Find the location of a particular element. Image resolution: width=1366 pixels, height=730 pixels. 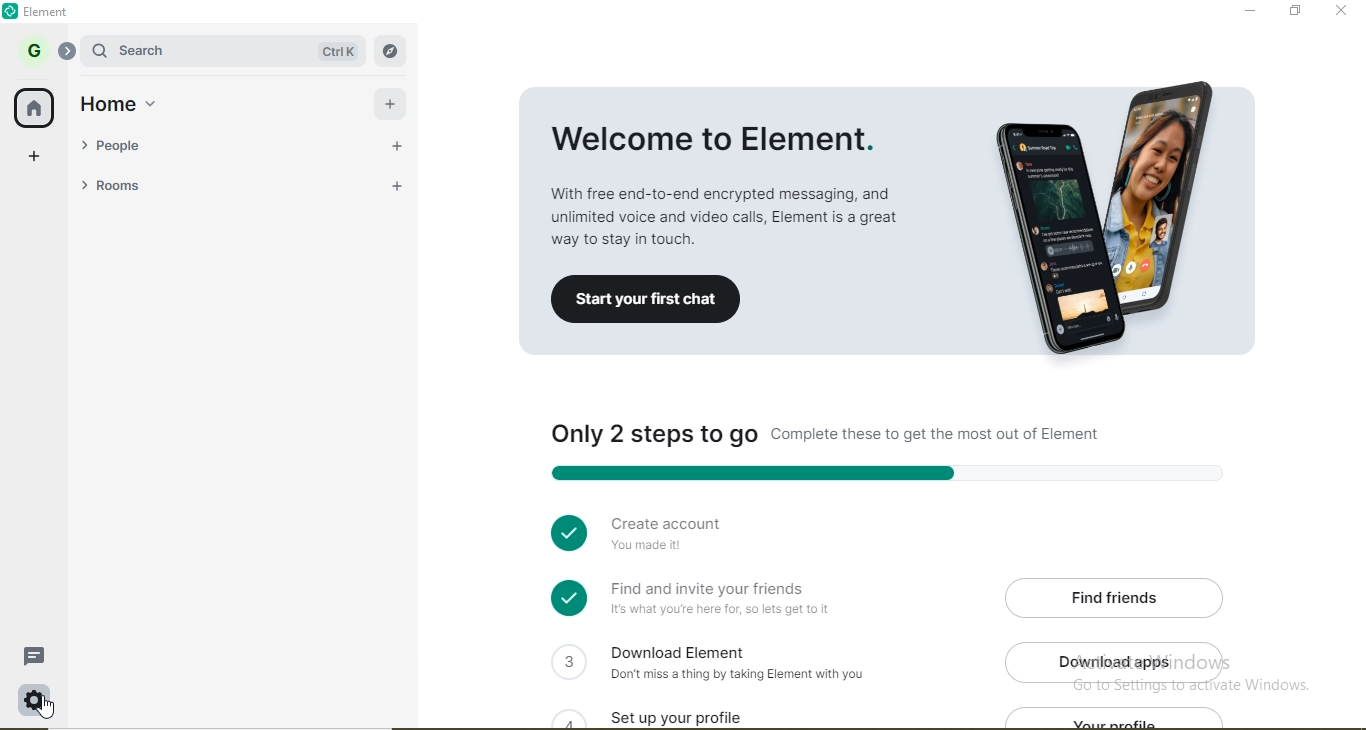

Home is located at coordinates (128, 102).